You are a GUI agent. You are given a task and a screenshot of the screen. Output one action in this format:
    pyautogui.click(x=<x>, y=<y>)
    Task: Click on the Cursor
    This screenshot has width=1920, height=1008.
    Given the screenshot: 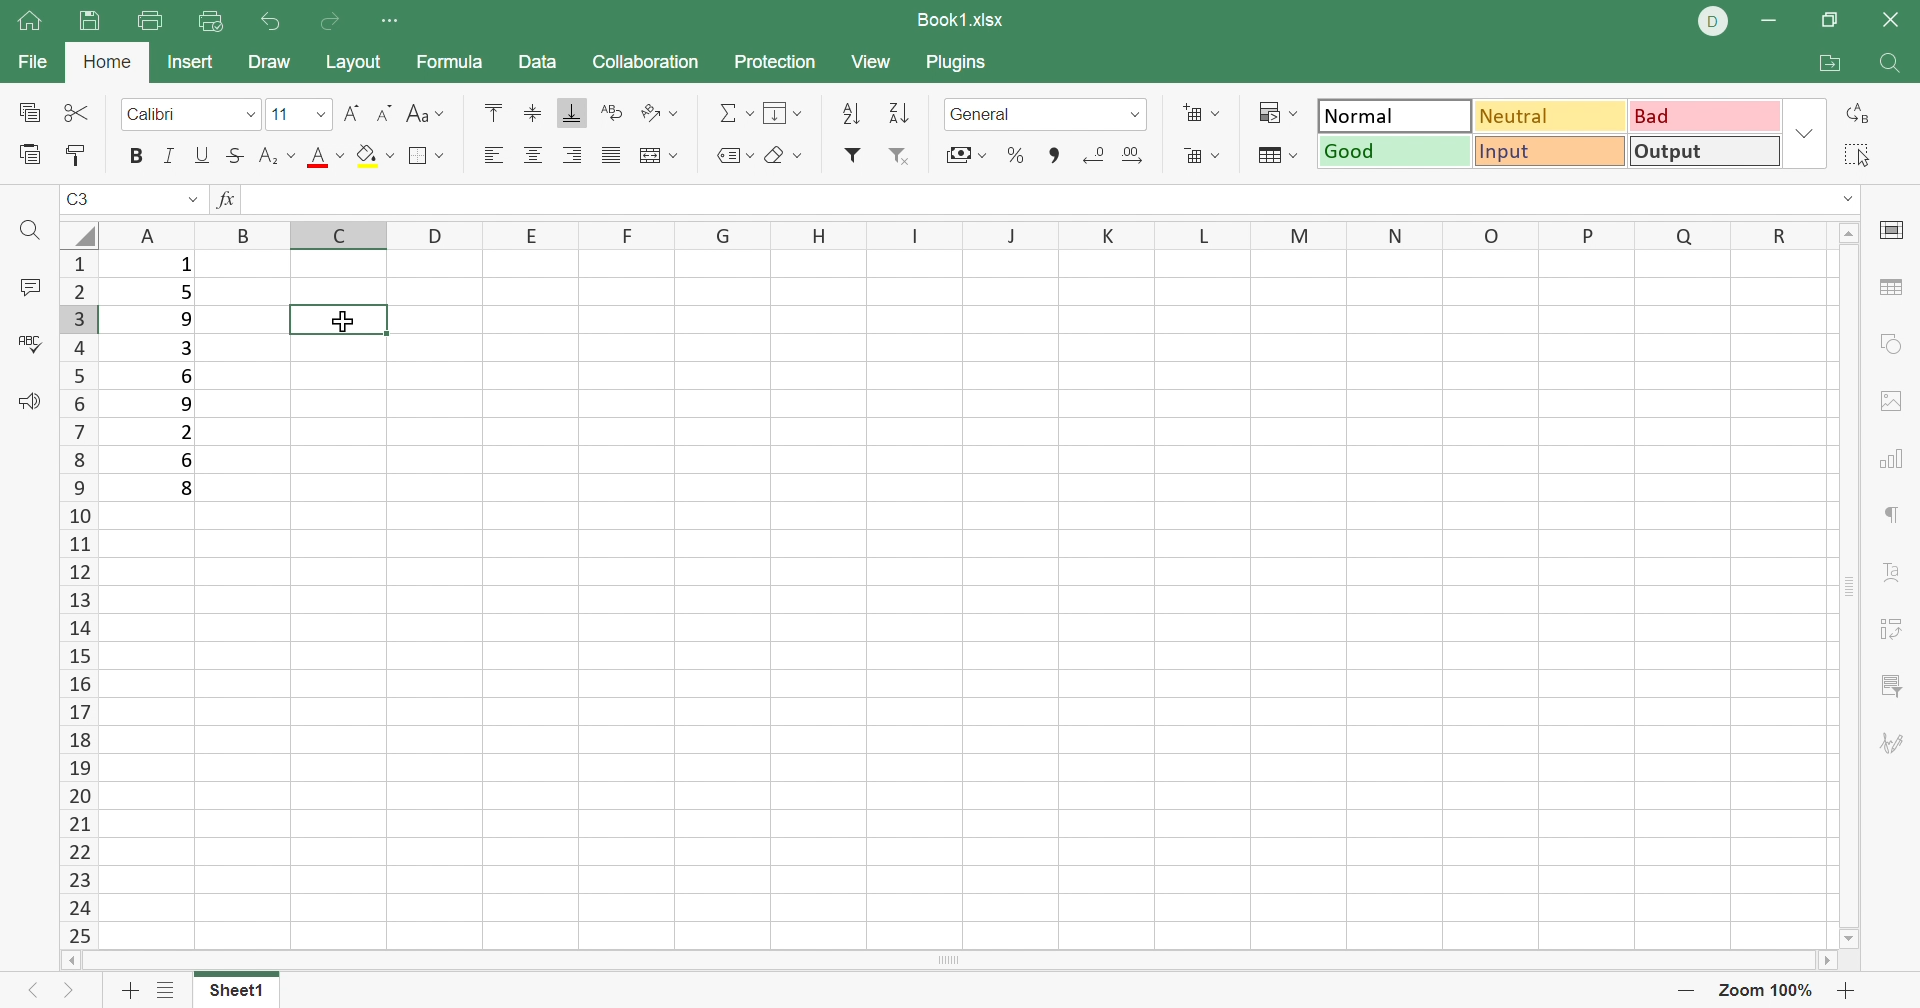 What is the action you would take?
    pyautogui.click(x=346, y=321)
    